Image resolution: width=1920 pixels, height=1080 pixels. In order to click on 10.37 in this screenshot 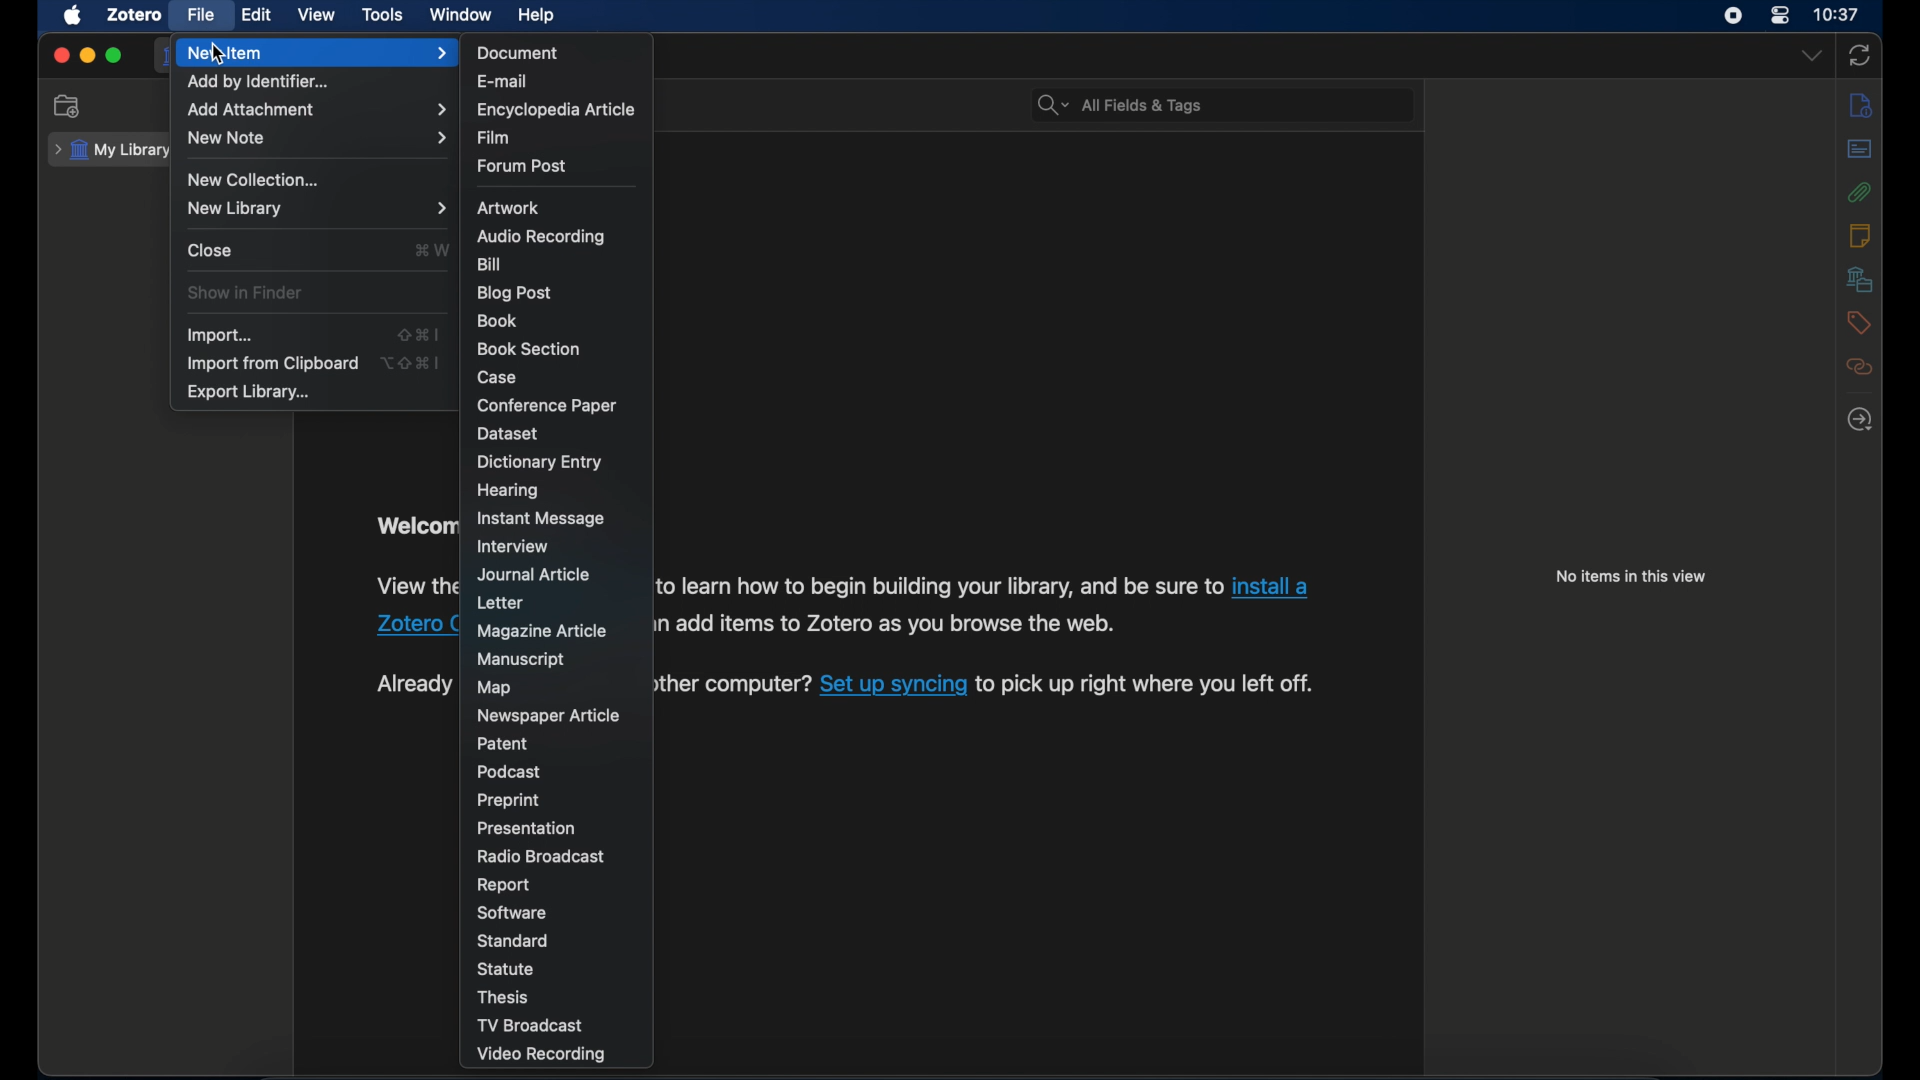, I will do `click(1837, 16)`.